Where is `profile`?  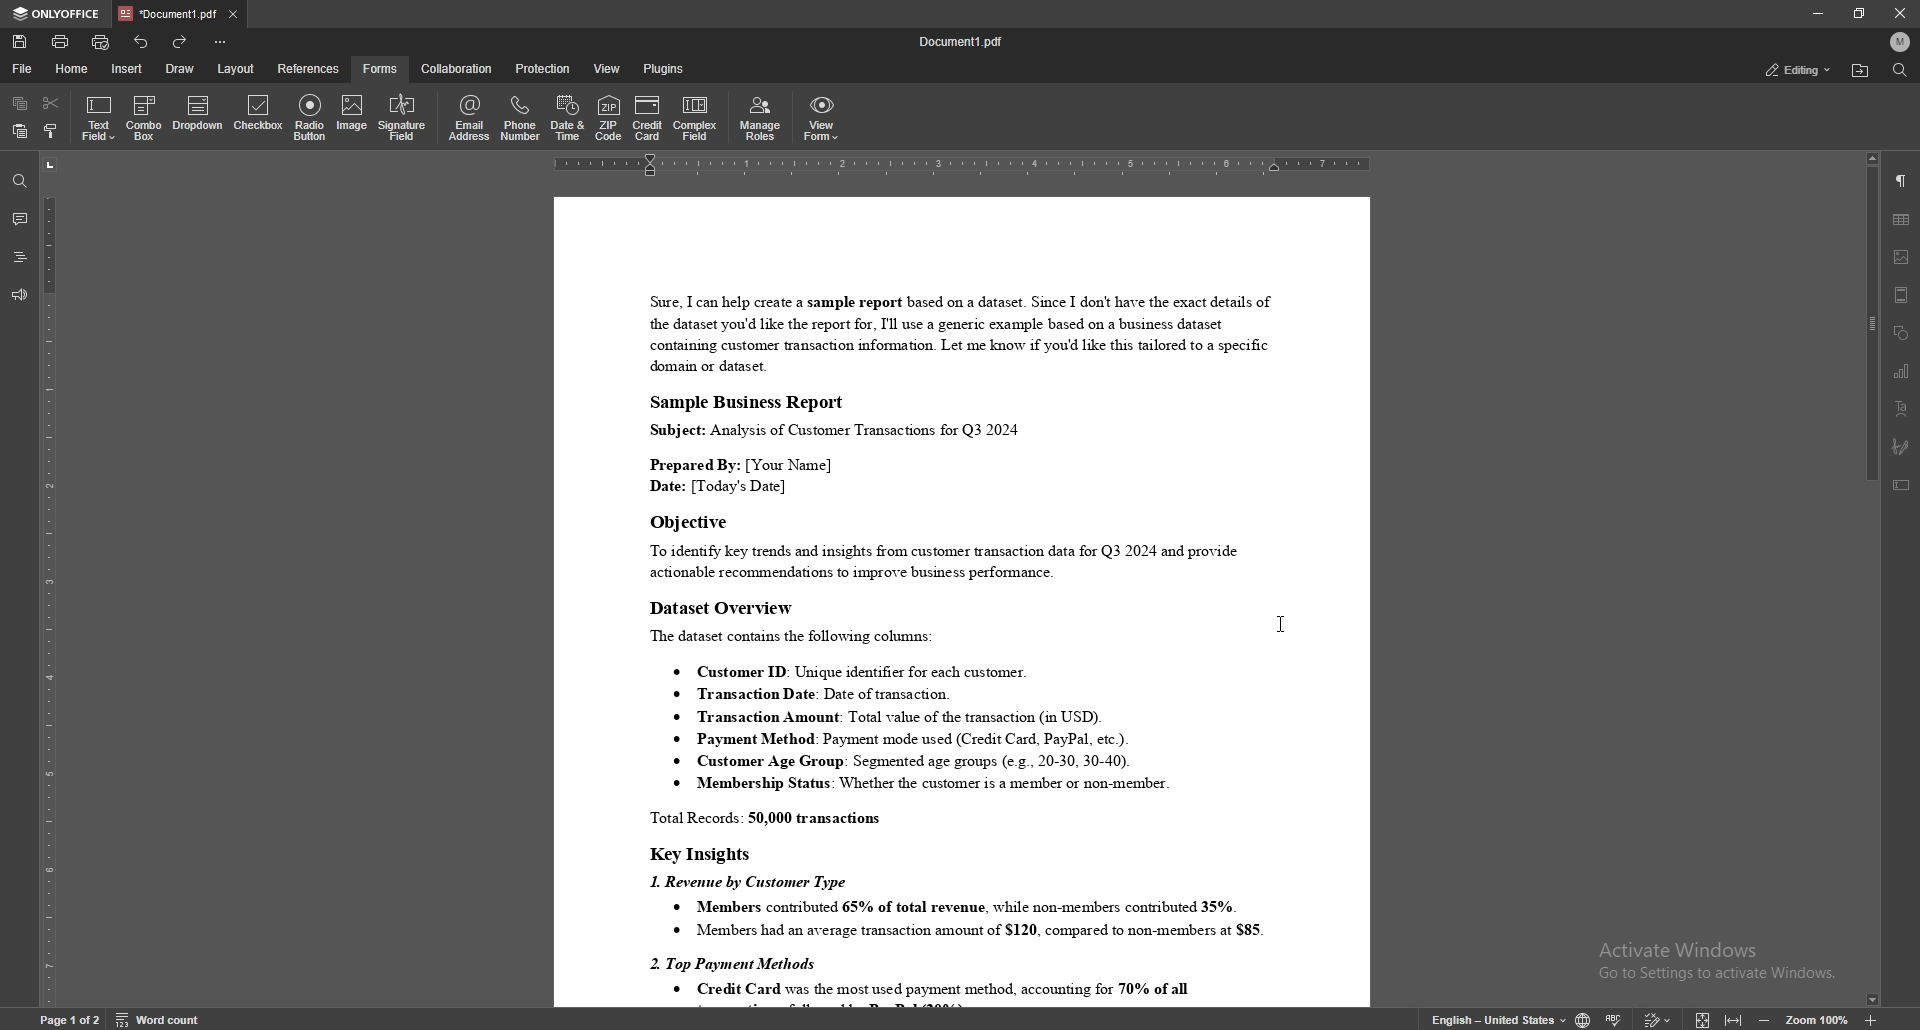 profile is located at coordinates (1900, 41).